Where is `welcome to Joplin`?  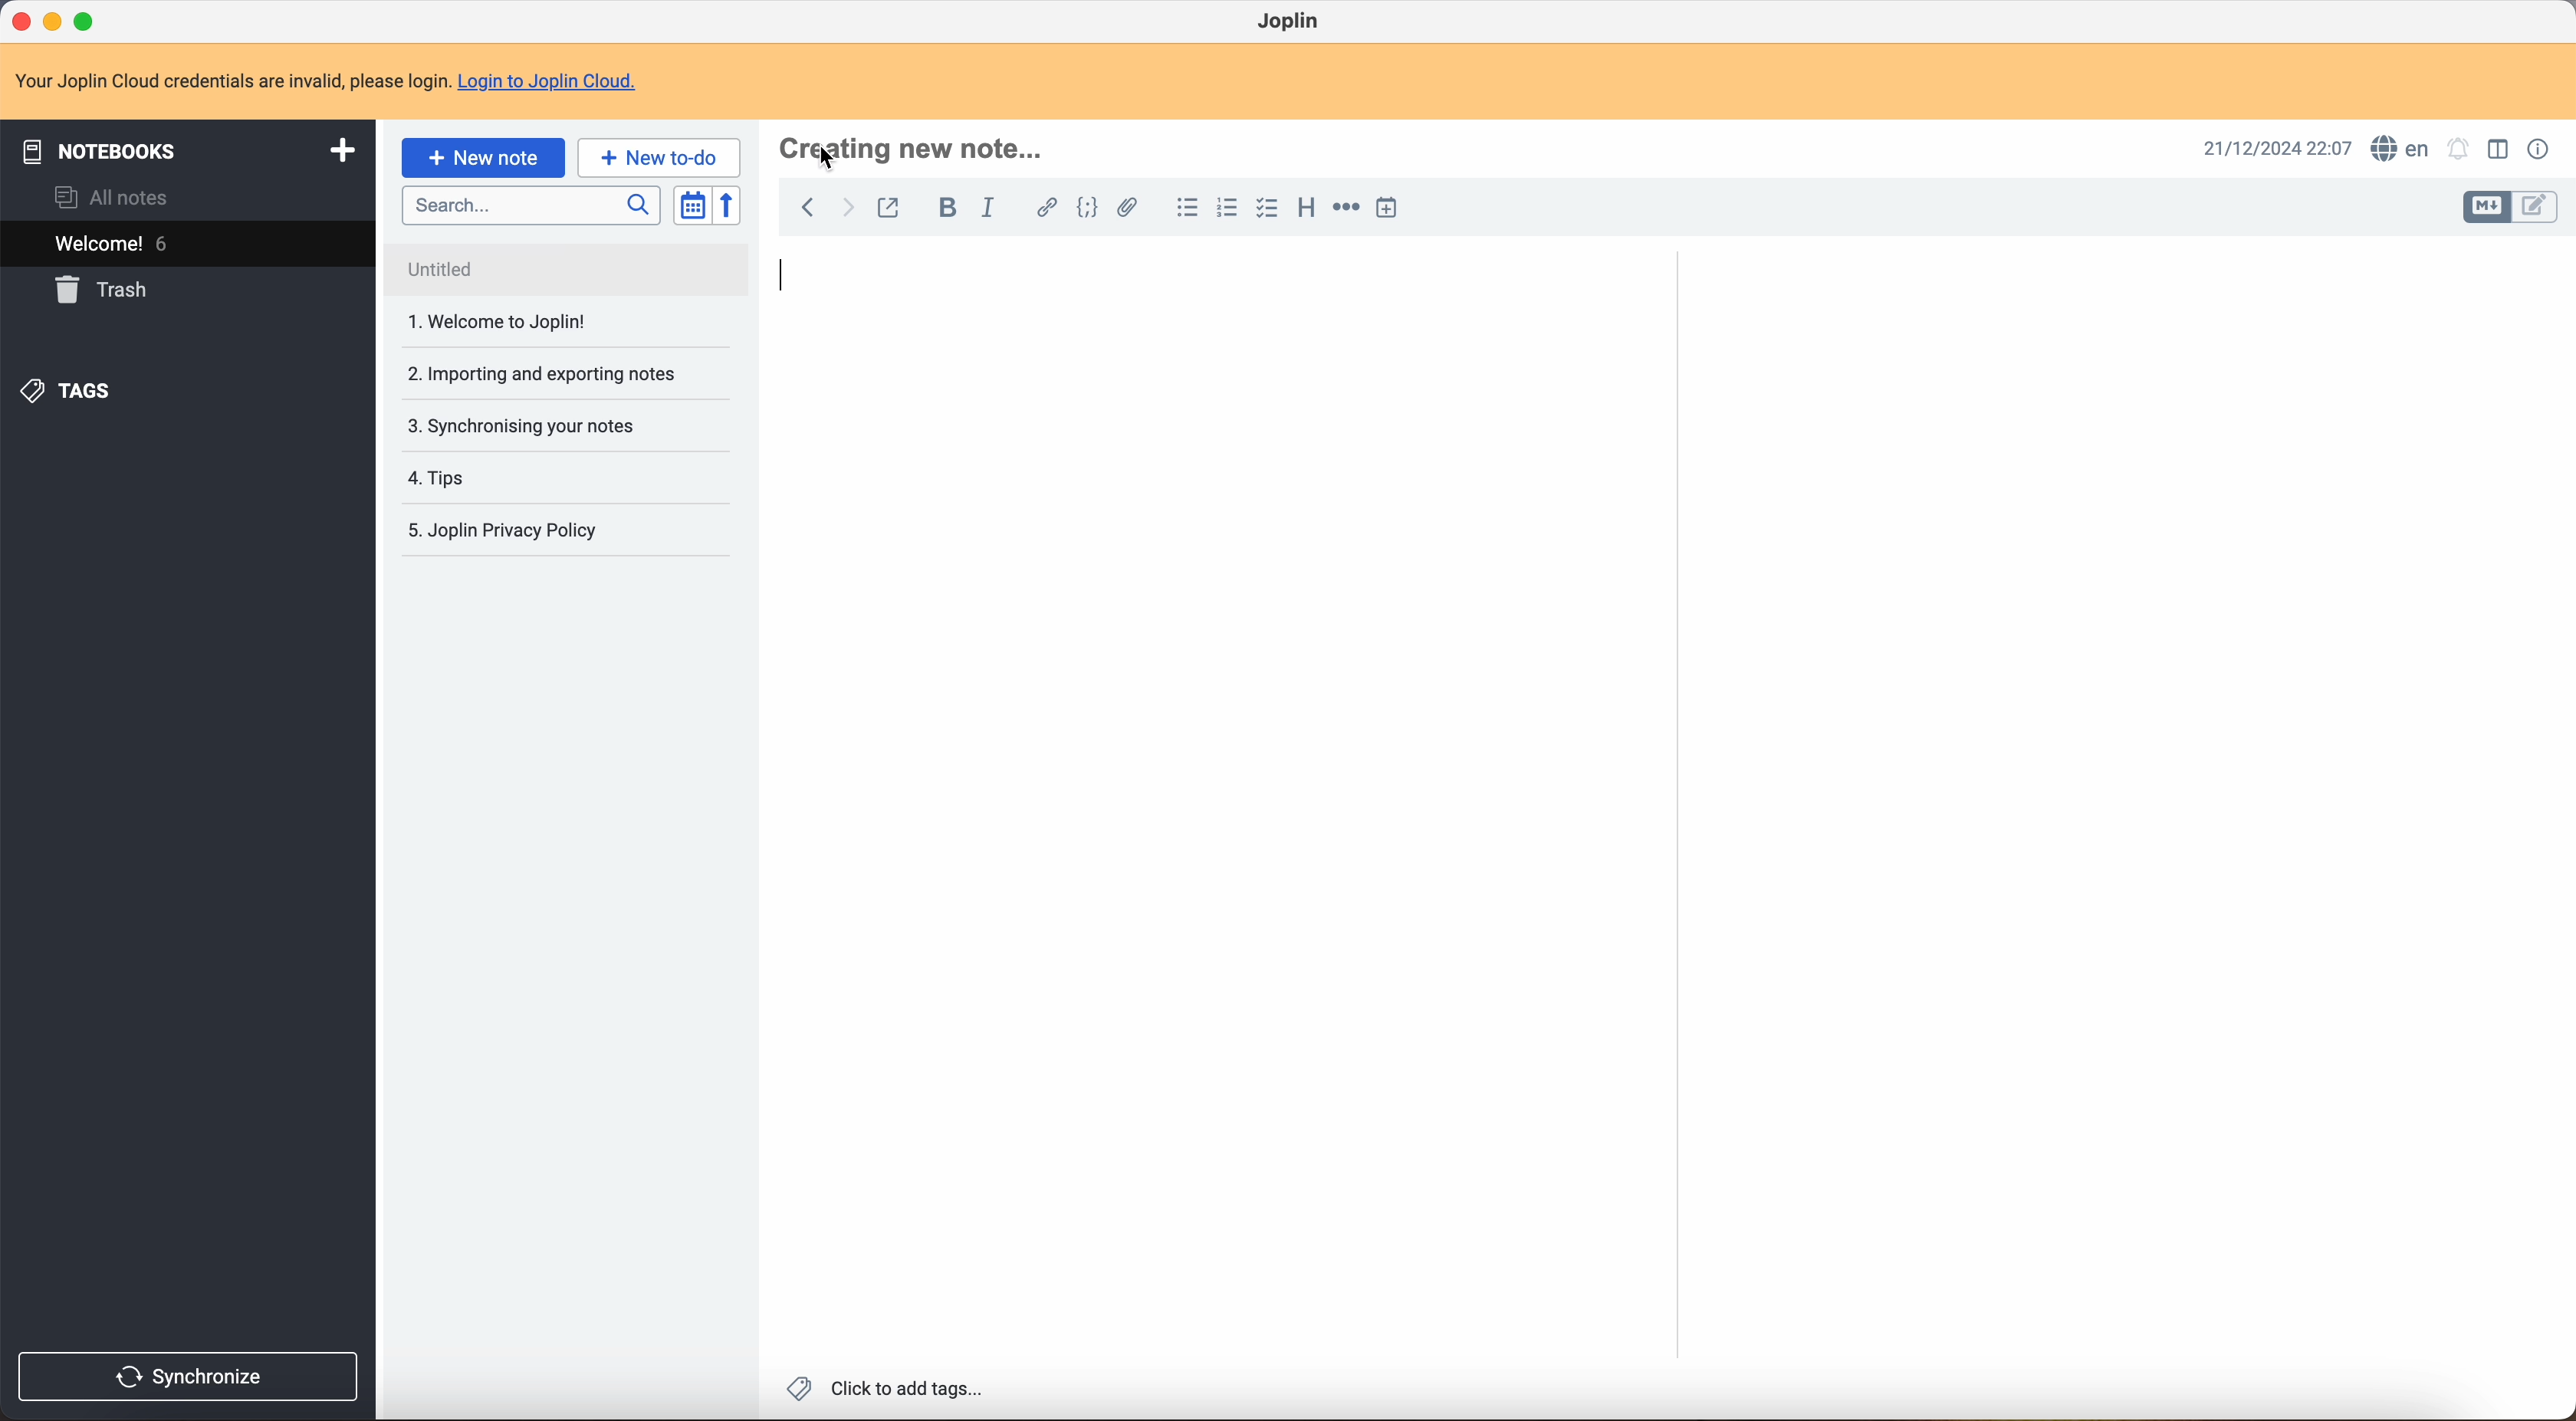
welcome to Joplin is located at coordinates (502, 272).